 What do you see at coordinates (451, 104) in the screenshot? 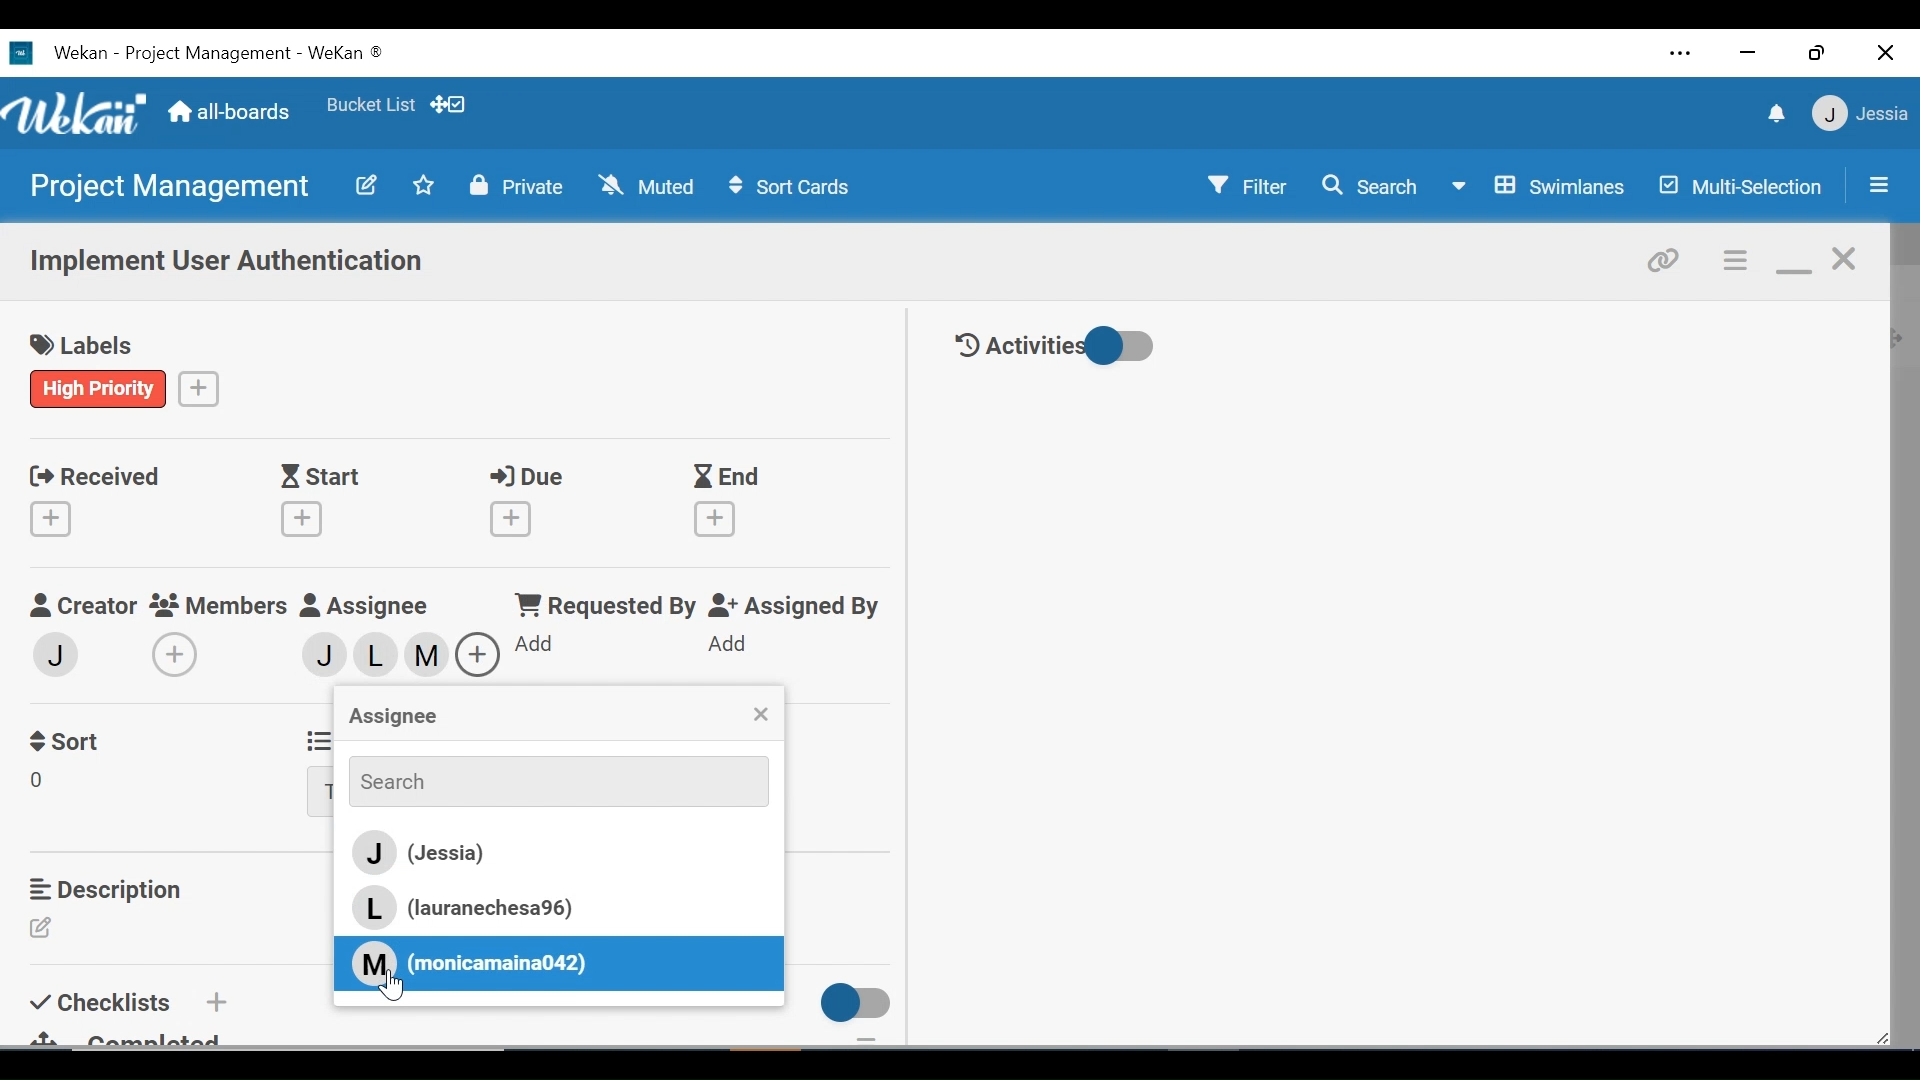
I see `Show Desktop drag handles` at bounding box center [451, 104].